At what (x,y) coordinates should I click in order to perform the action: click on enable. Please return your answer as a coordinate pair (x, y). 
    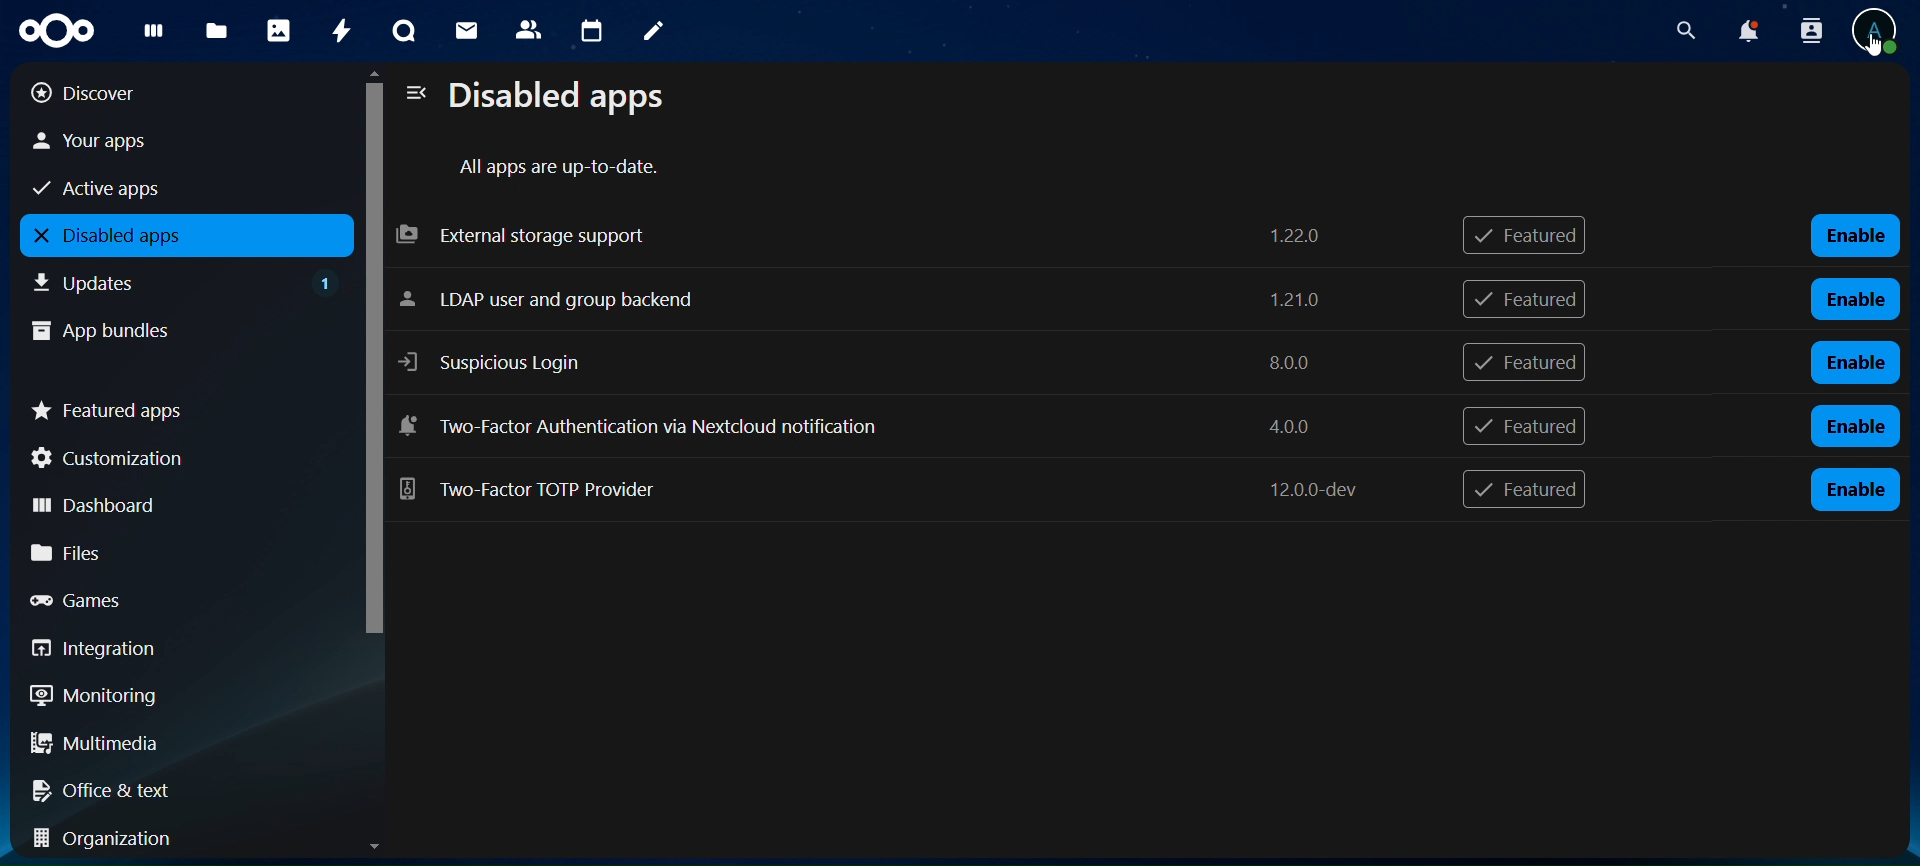
    Looking at the image, I should click on (1855, 361).